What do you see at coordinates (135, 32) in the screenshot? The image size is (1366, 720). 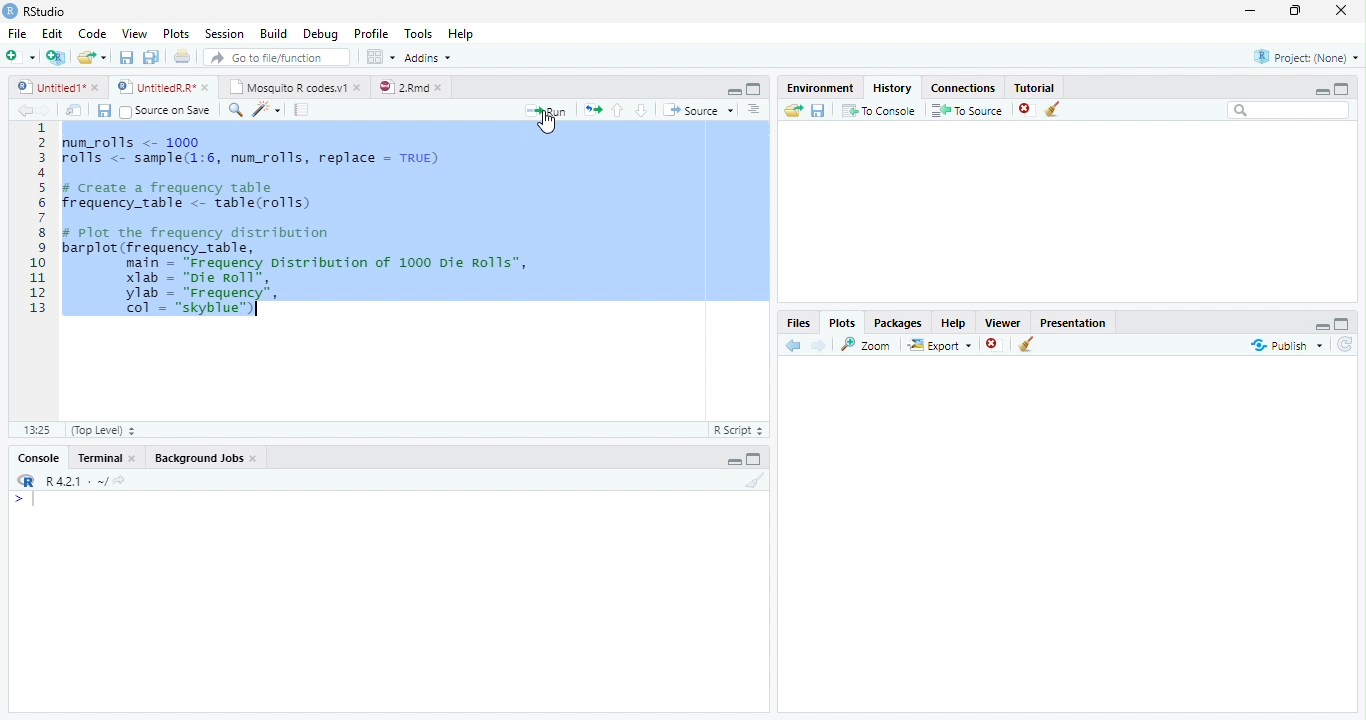 I see `View` at bounding box center [135, 32].